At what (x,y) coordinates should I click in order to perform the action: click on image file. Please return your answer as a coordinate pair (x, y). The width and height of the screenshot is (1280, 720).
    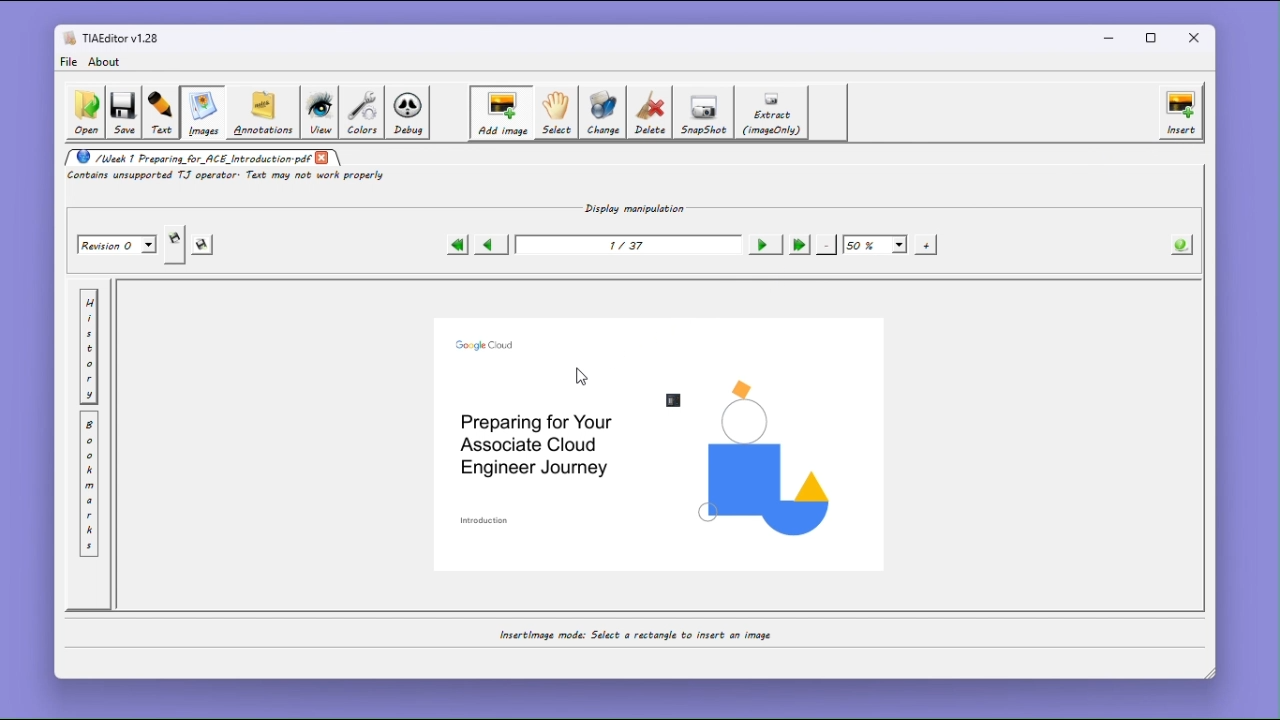
    Looking at the image, I should click on (676, 400).